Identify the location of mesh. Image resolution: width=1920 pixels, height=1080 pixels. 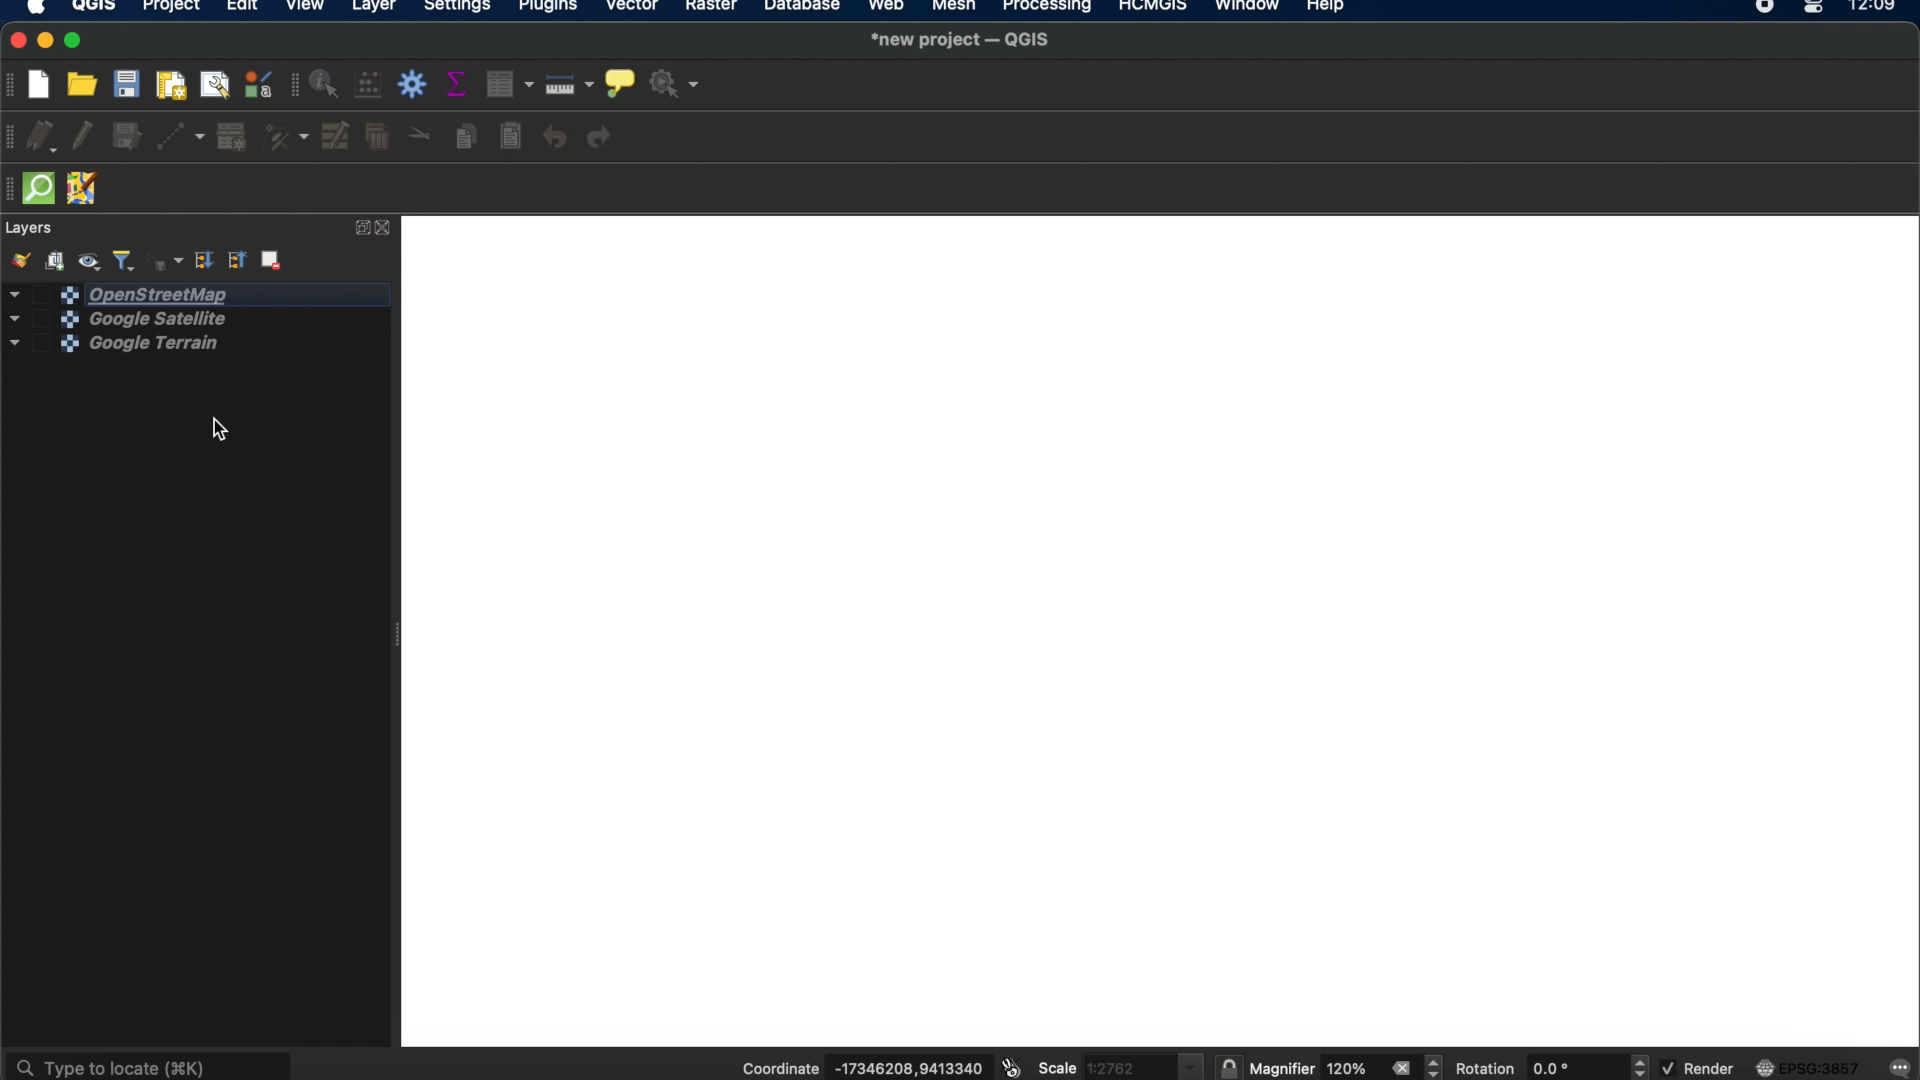
(952, 8).